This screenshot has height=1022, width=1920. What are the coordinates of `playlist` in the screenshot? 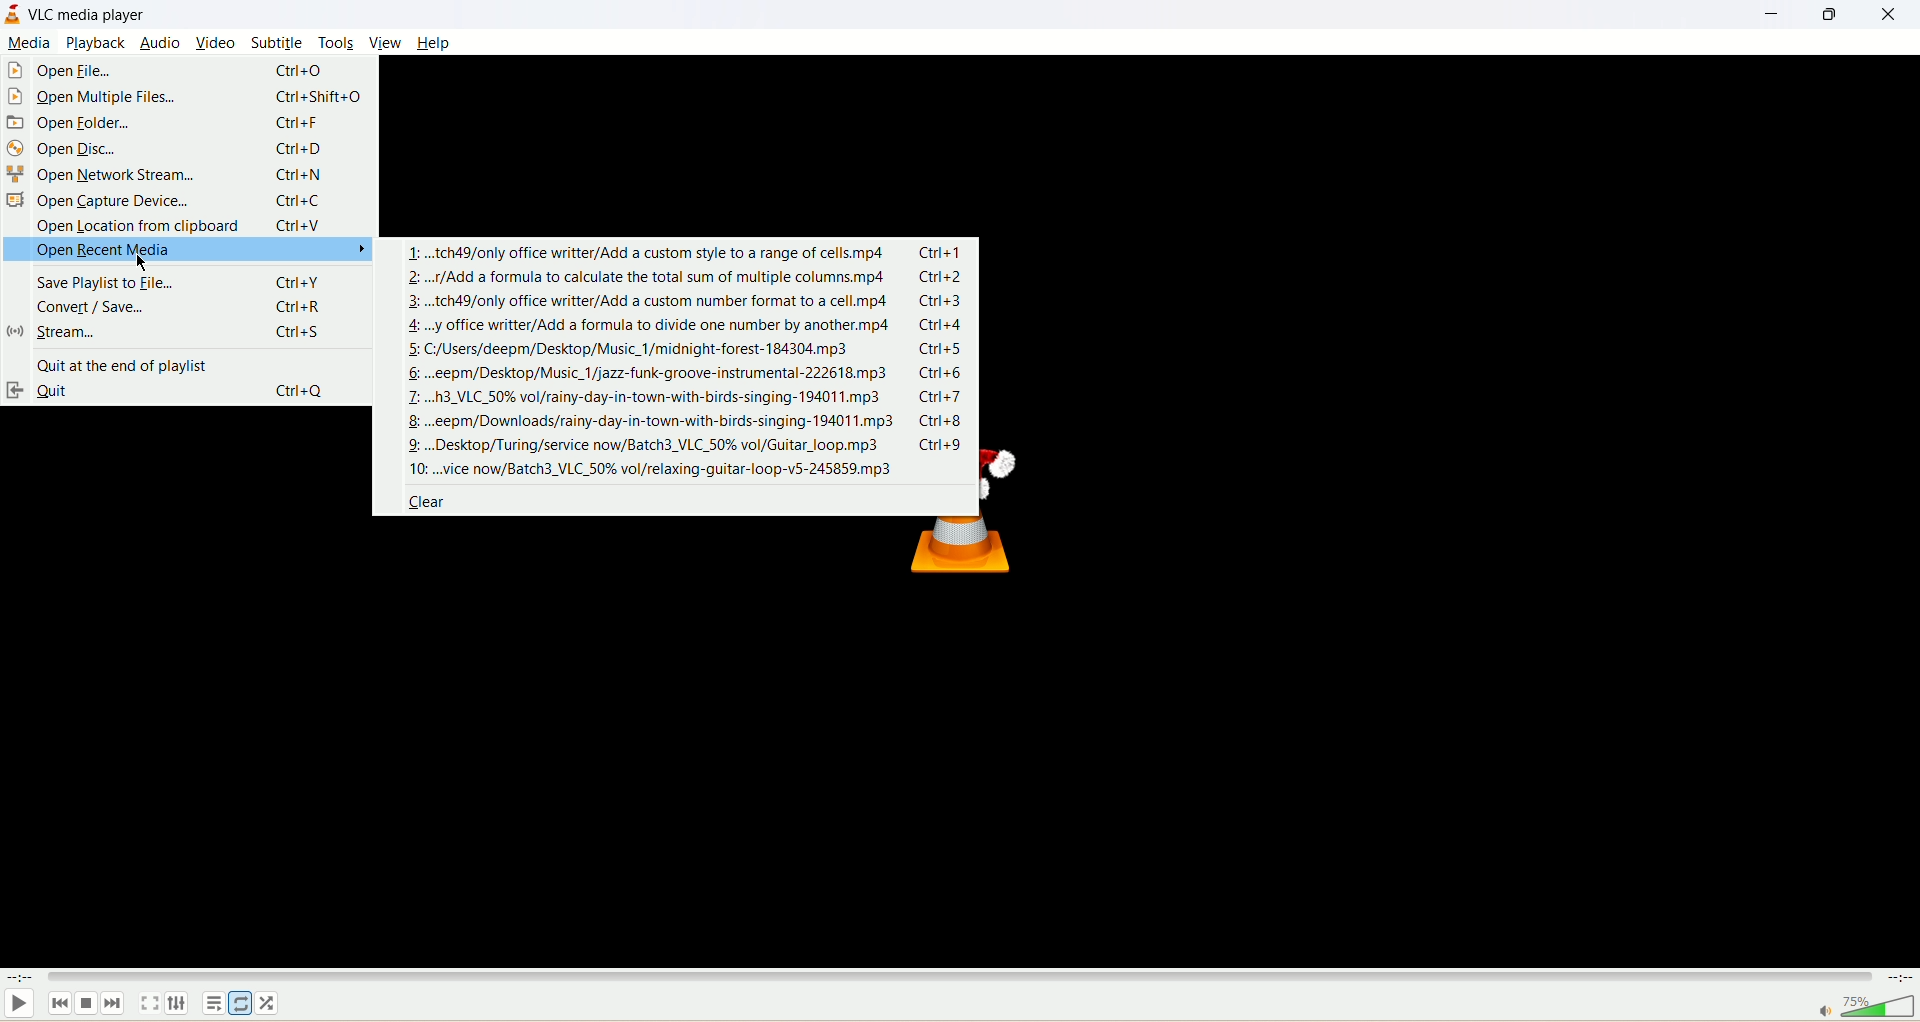 It's located at (214, 1005).